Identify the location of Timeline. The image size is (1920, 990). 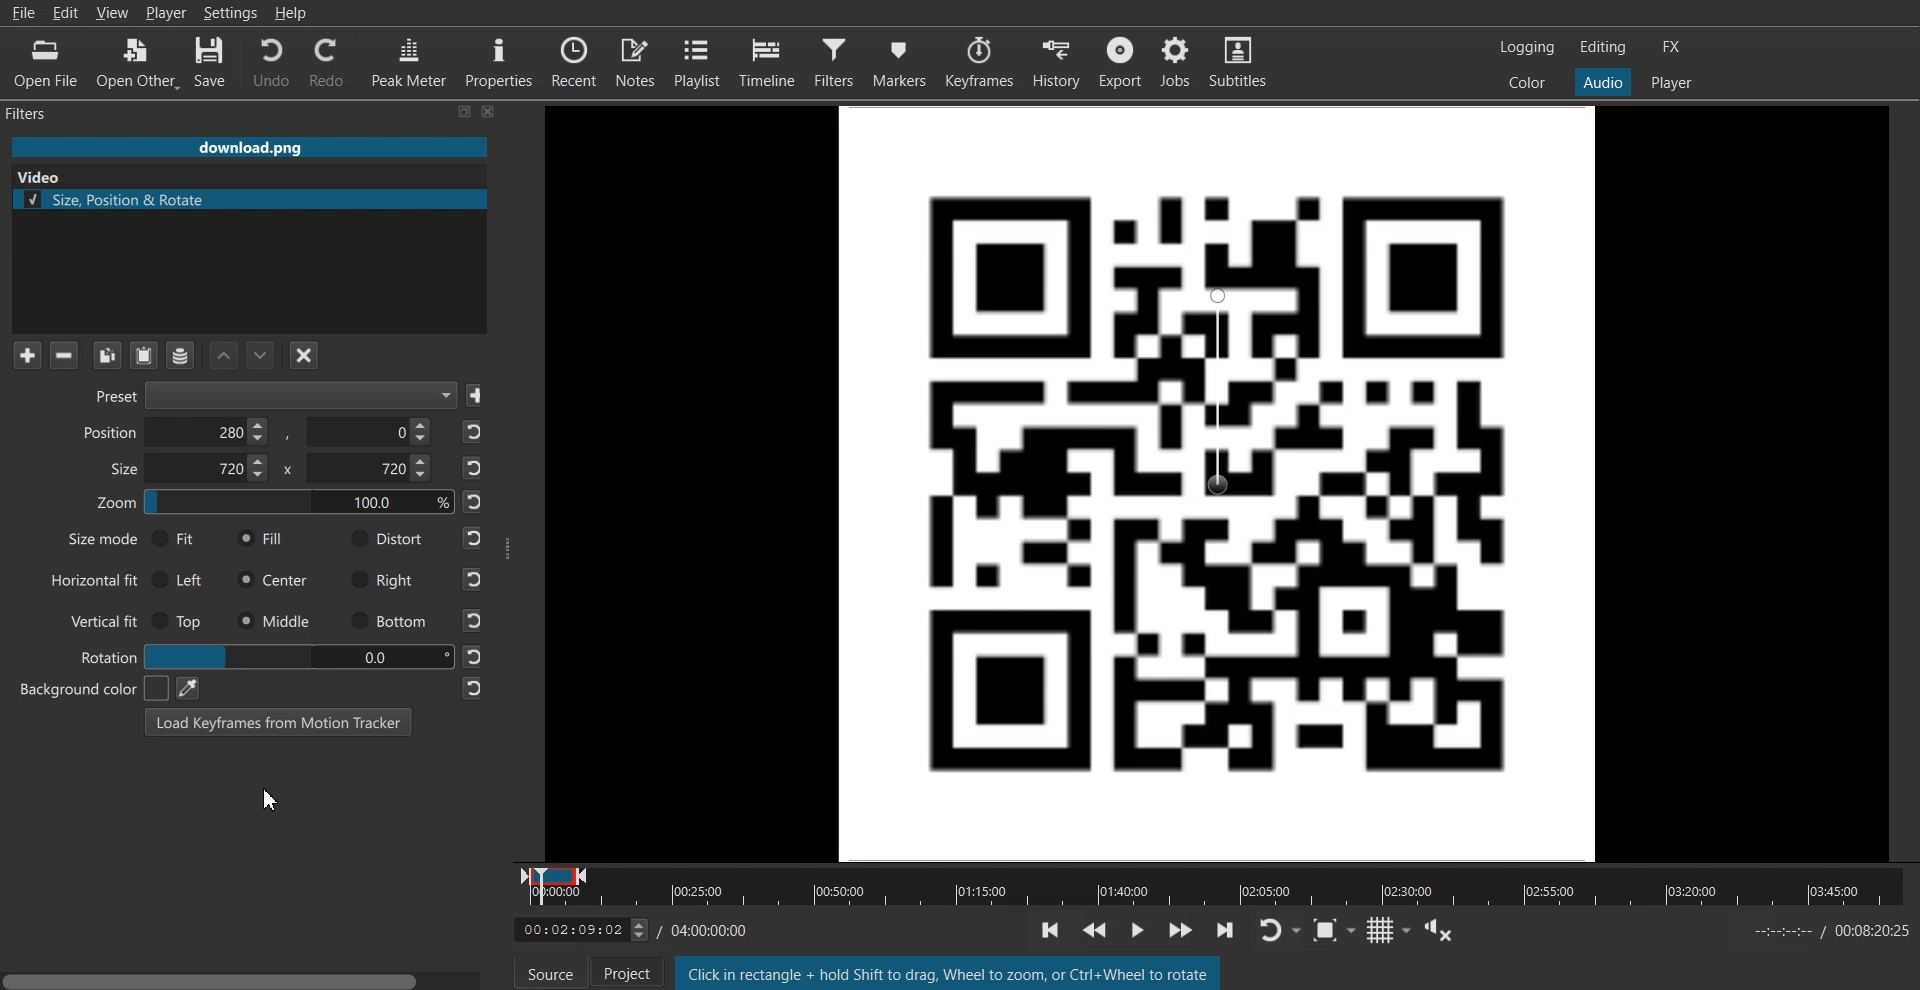
(769, 61).